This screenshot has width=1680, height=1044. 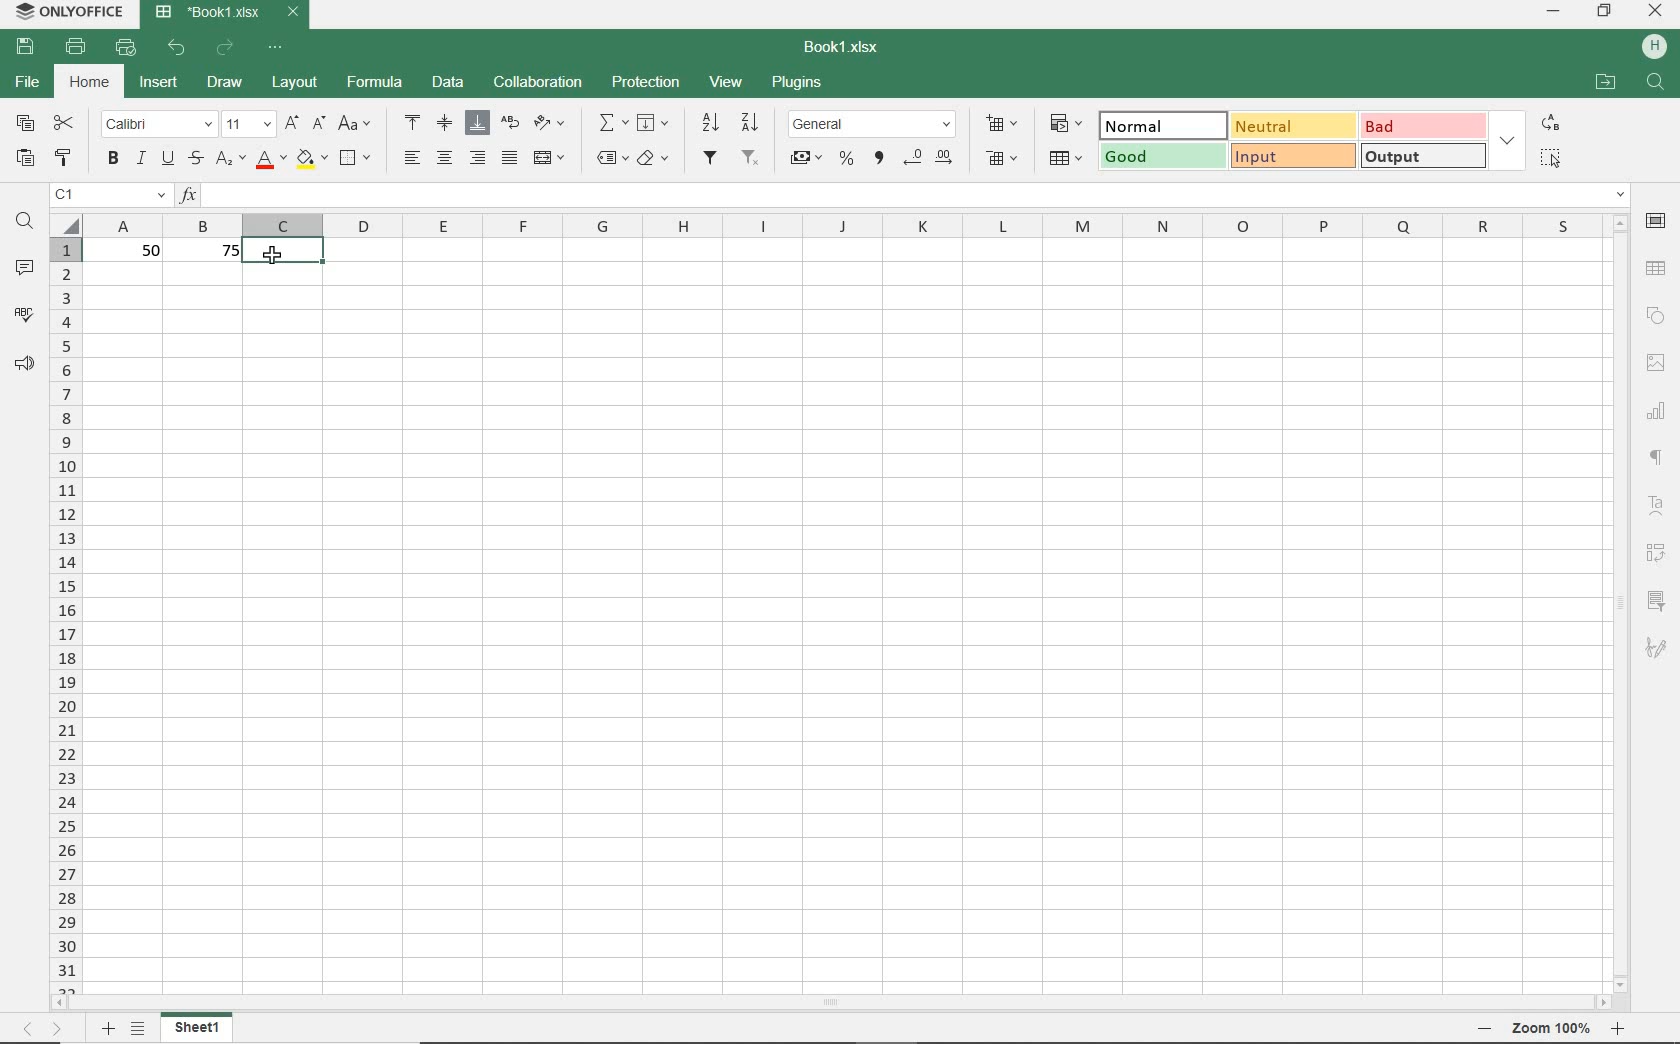 What do you see at coordinates (65, 159) in the screenshot?
I see `copy style` at bounding box center [65, 159].